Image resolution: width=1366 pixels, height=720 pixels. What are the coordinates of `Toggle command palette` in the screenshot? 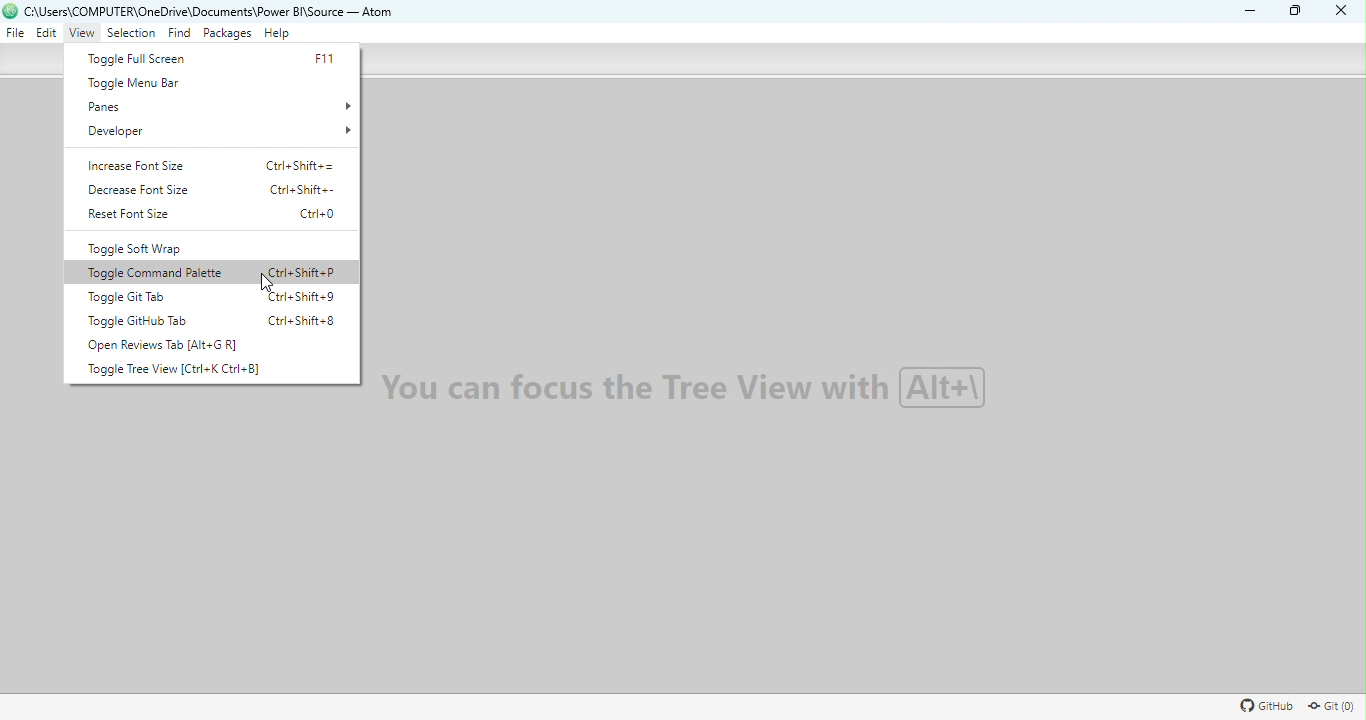 It's located at (219, 273).